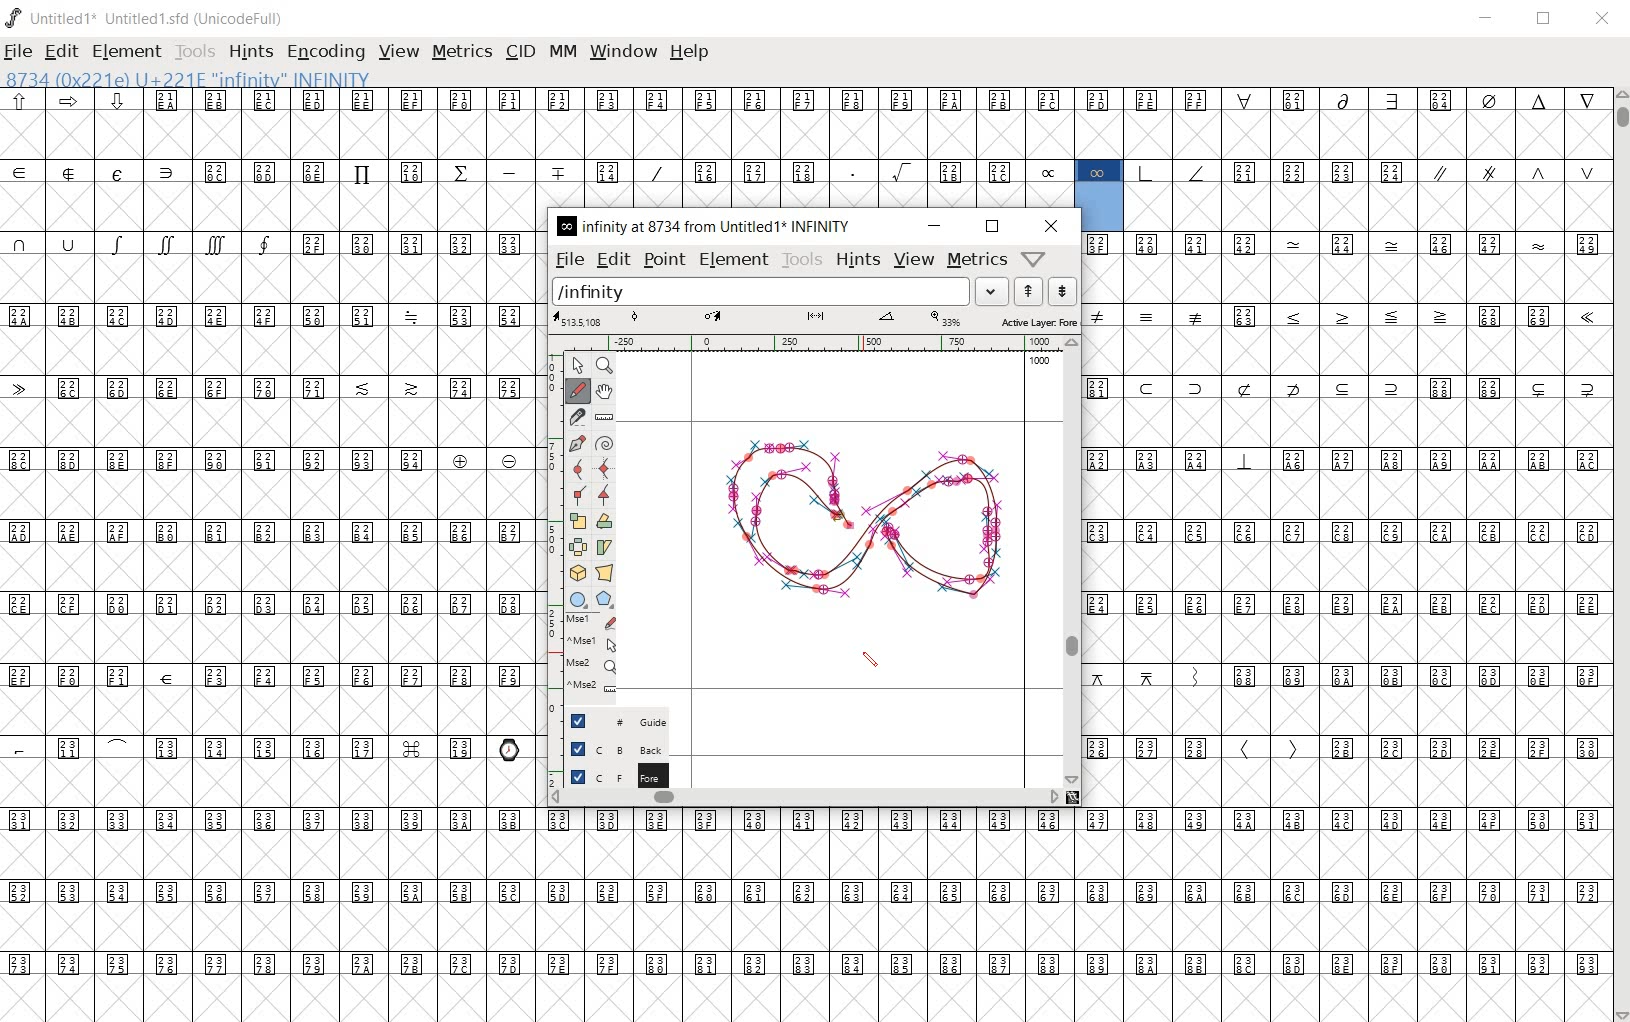 This screenshot has height=1022, width=1630. Describe the element at coordinates (268, 207) in the screenshot. I see `empty glyph slots` at that location.